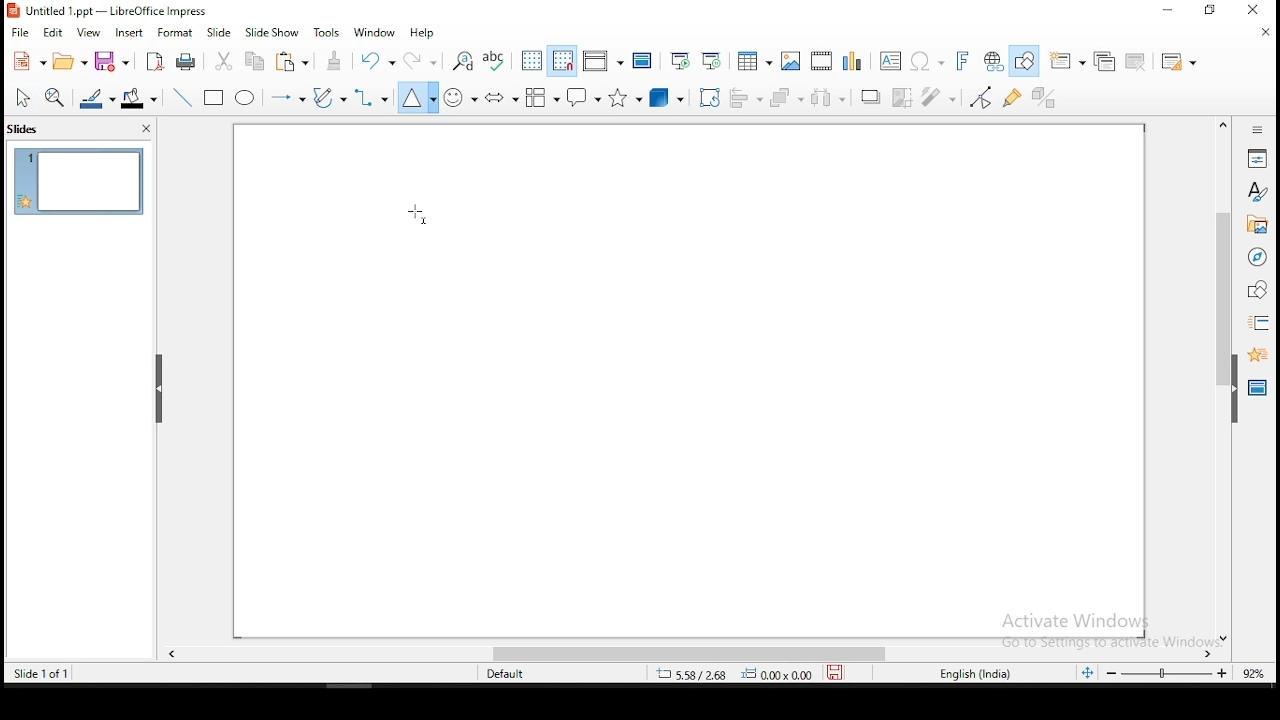 The width and height of the screenshot is (1280, 720). I want to click on redo, so click(420, 60).